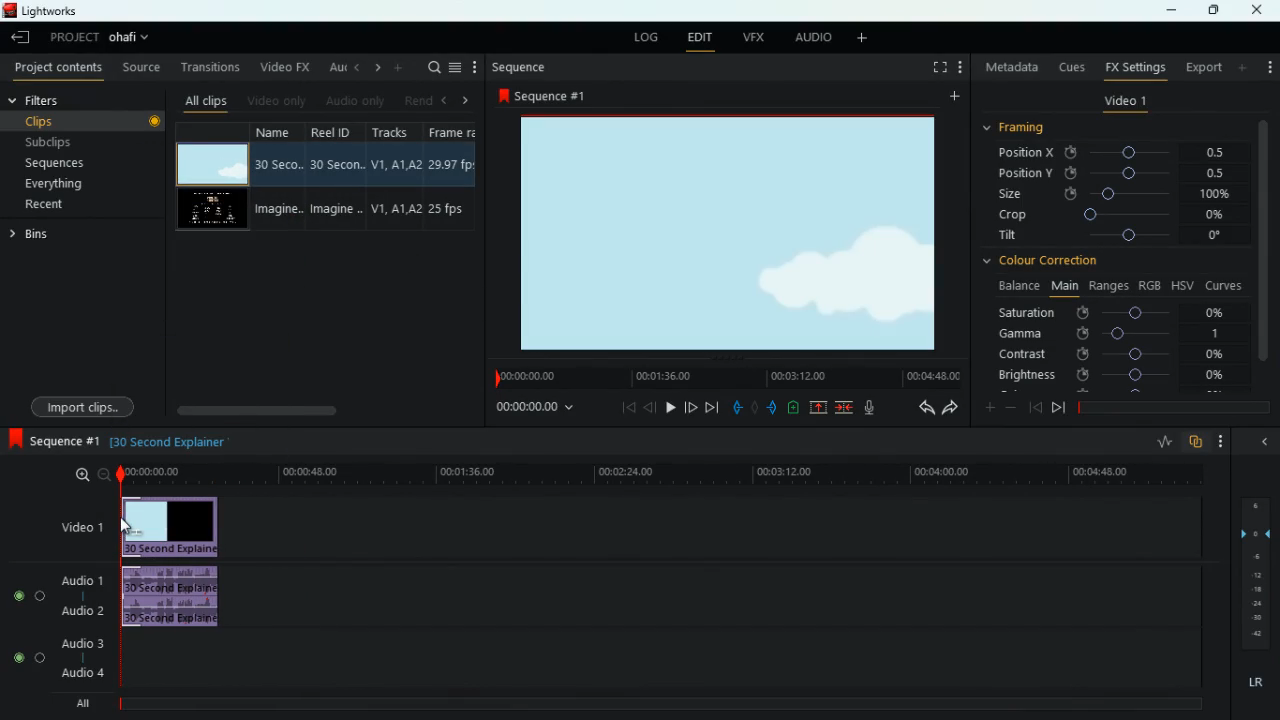 The width and height of the screenshot is (1280, 720). I want to click on colour correction, so click(1049, 262).